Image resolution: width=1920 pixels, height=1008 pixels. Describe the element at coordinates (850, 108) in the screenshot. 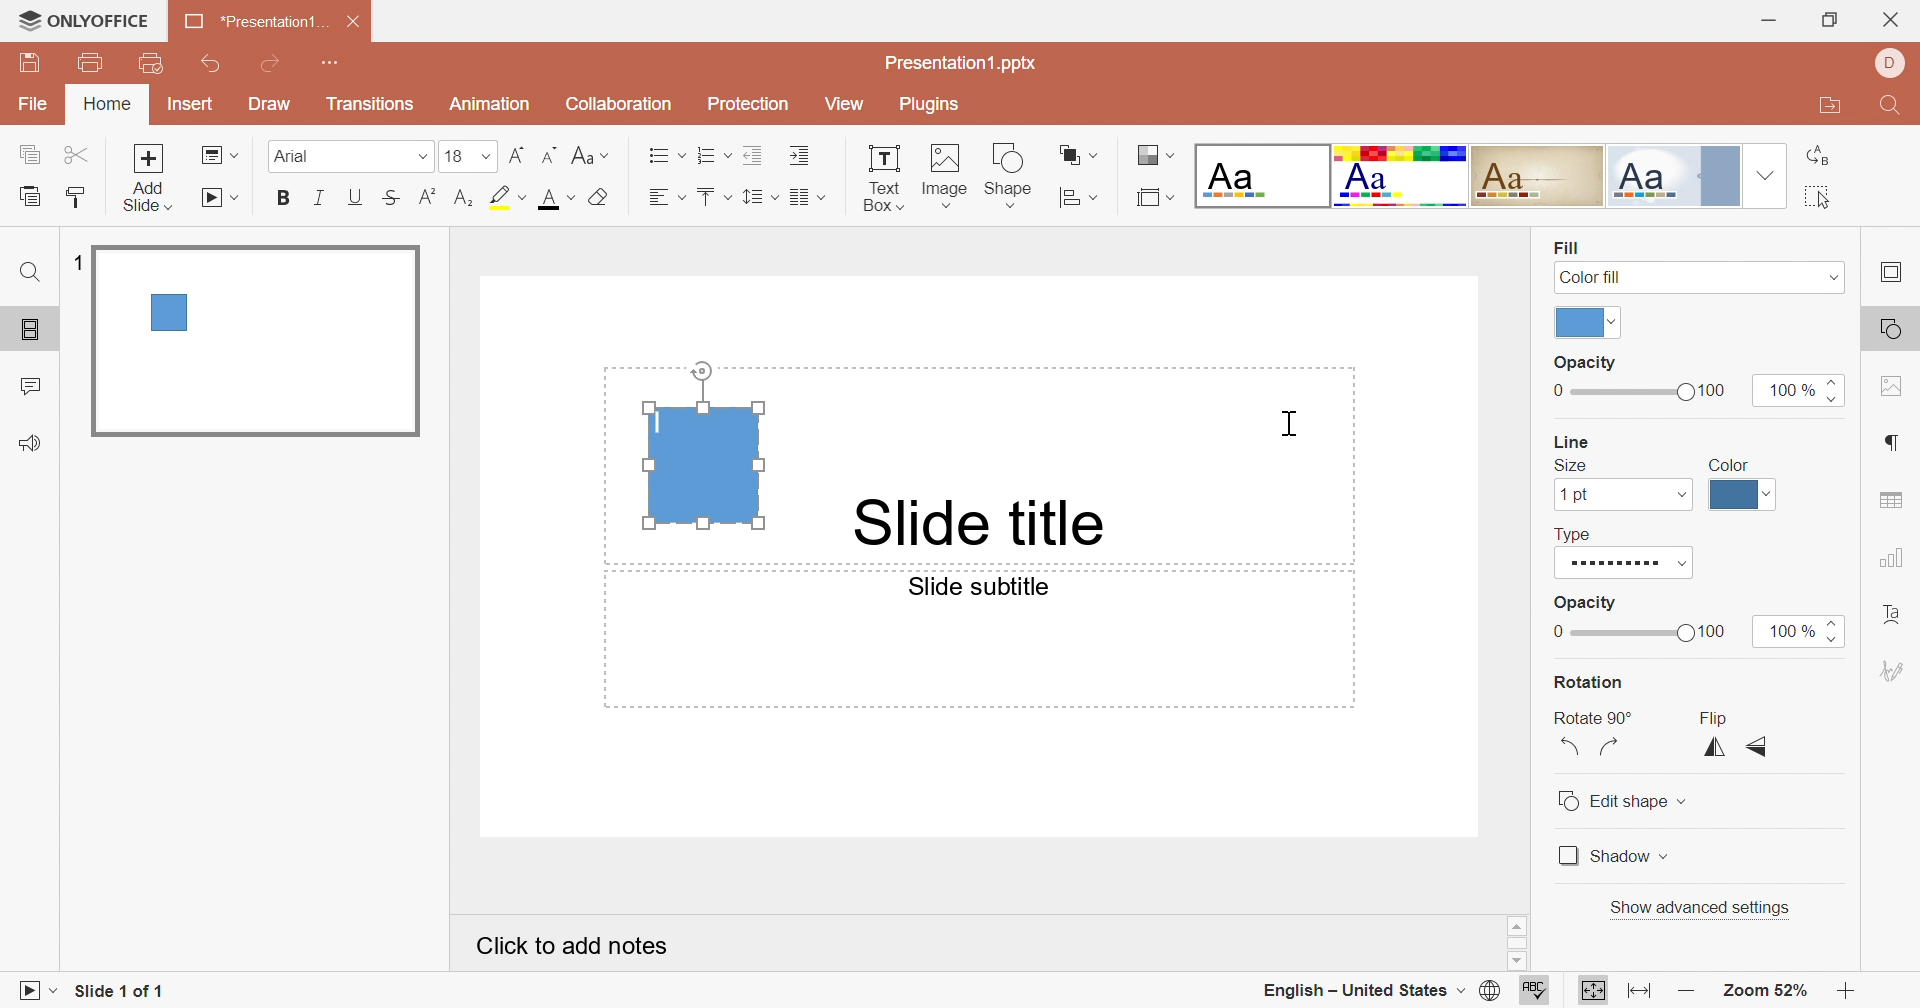

I see `View` at that location.